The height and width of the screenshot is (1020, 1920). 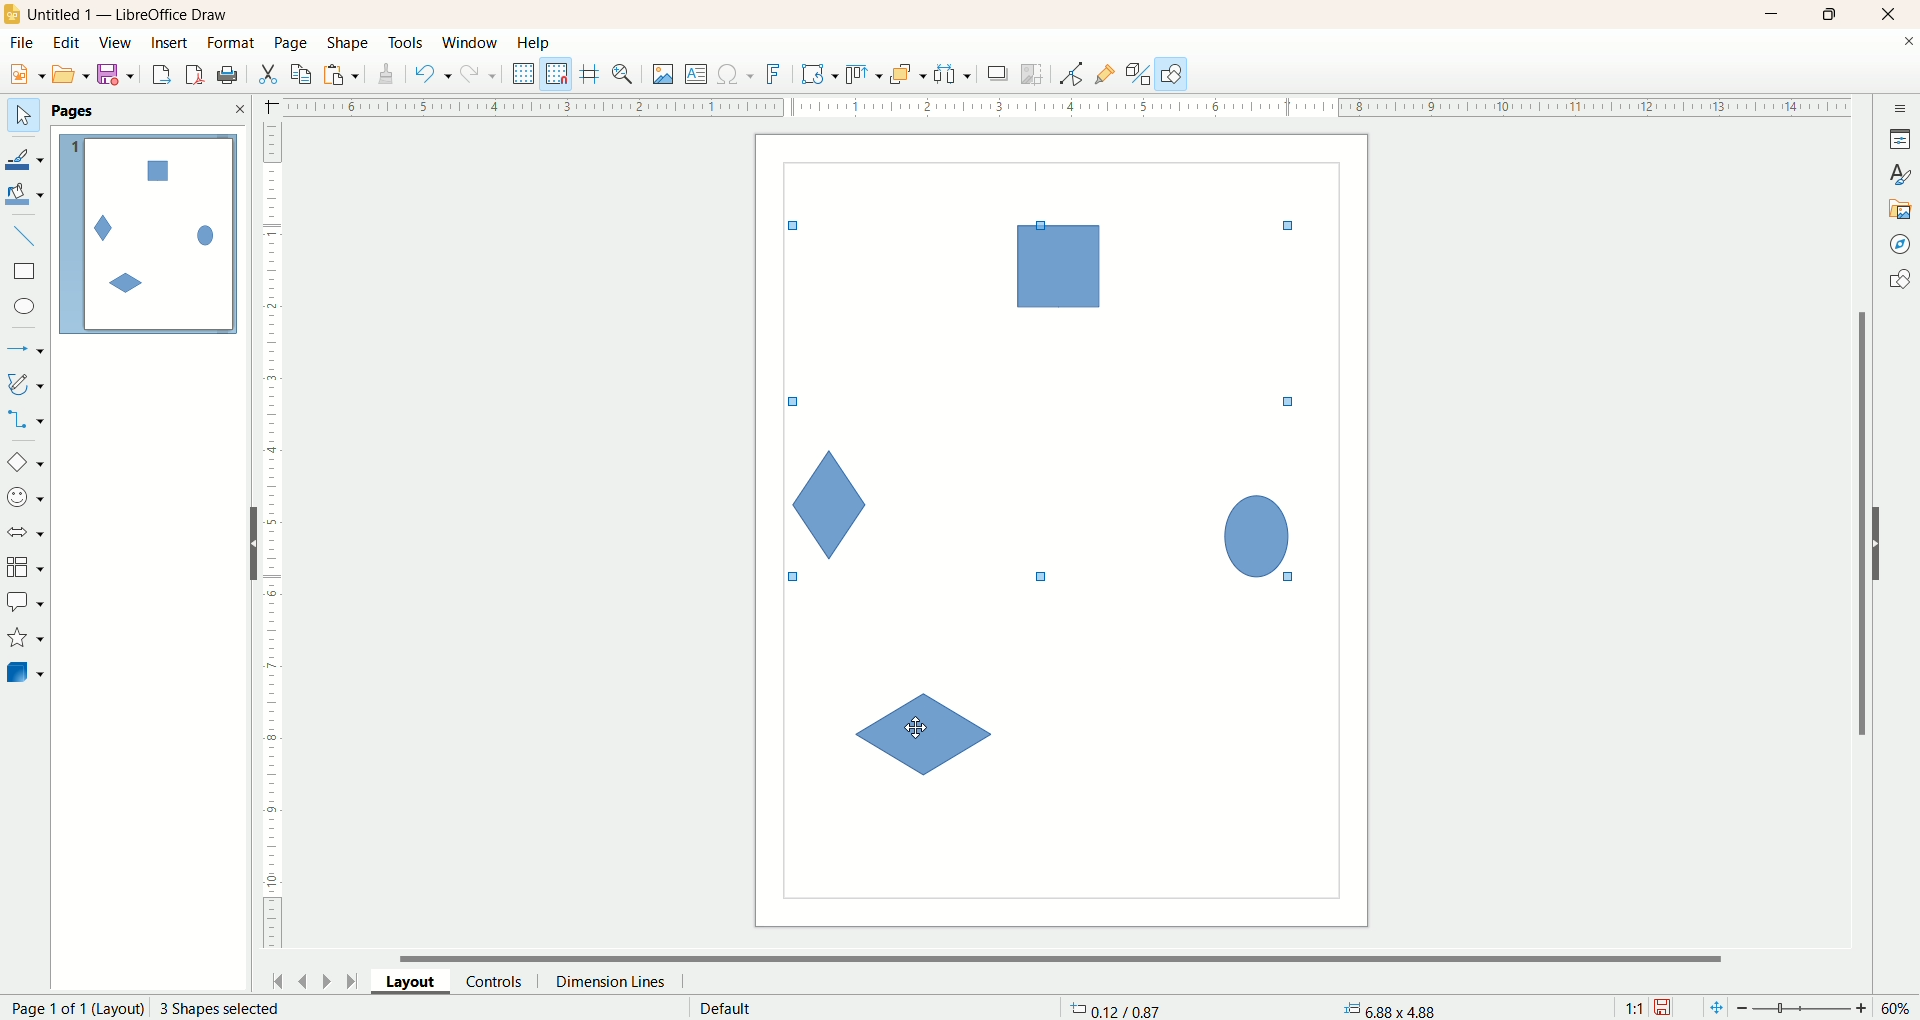 I want to click on stars and banners, so click(x=24, y=637).